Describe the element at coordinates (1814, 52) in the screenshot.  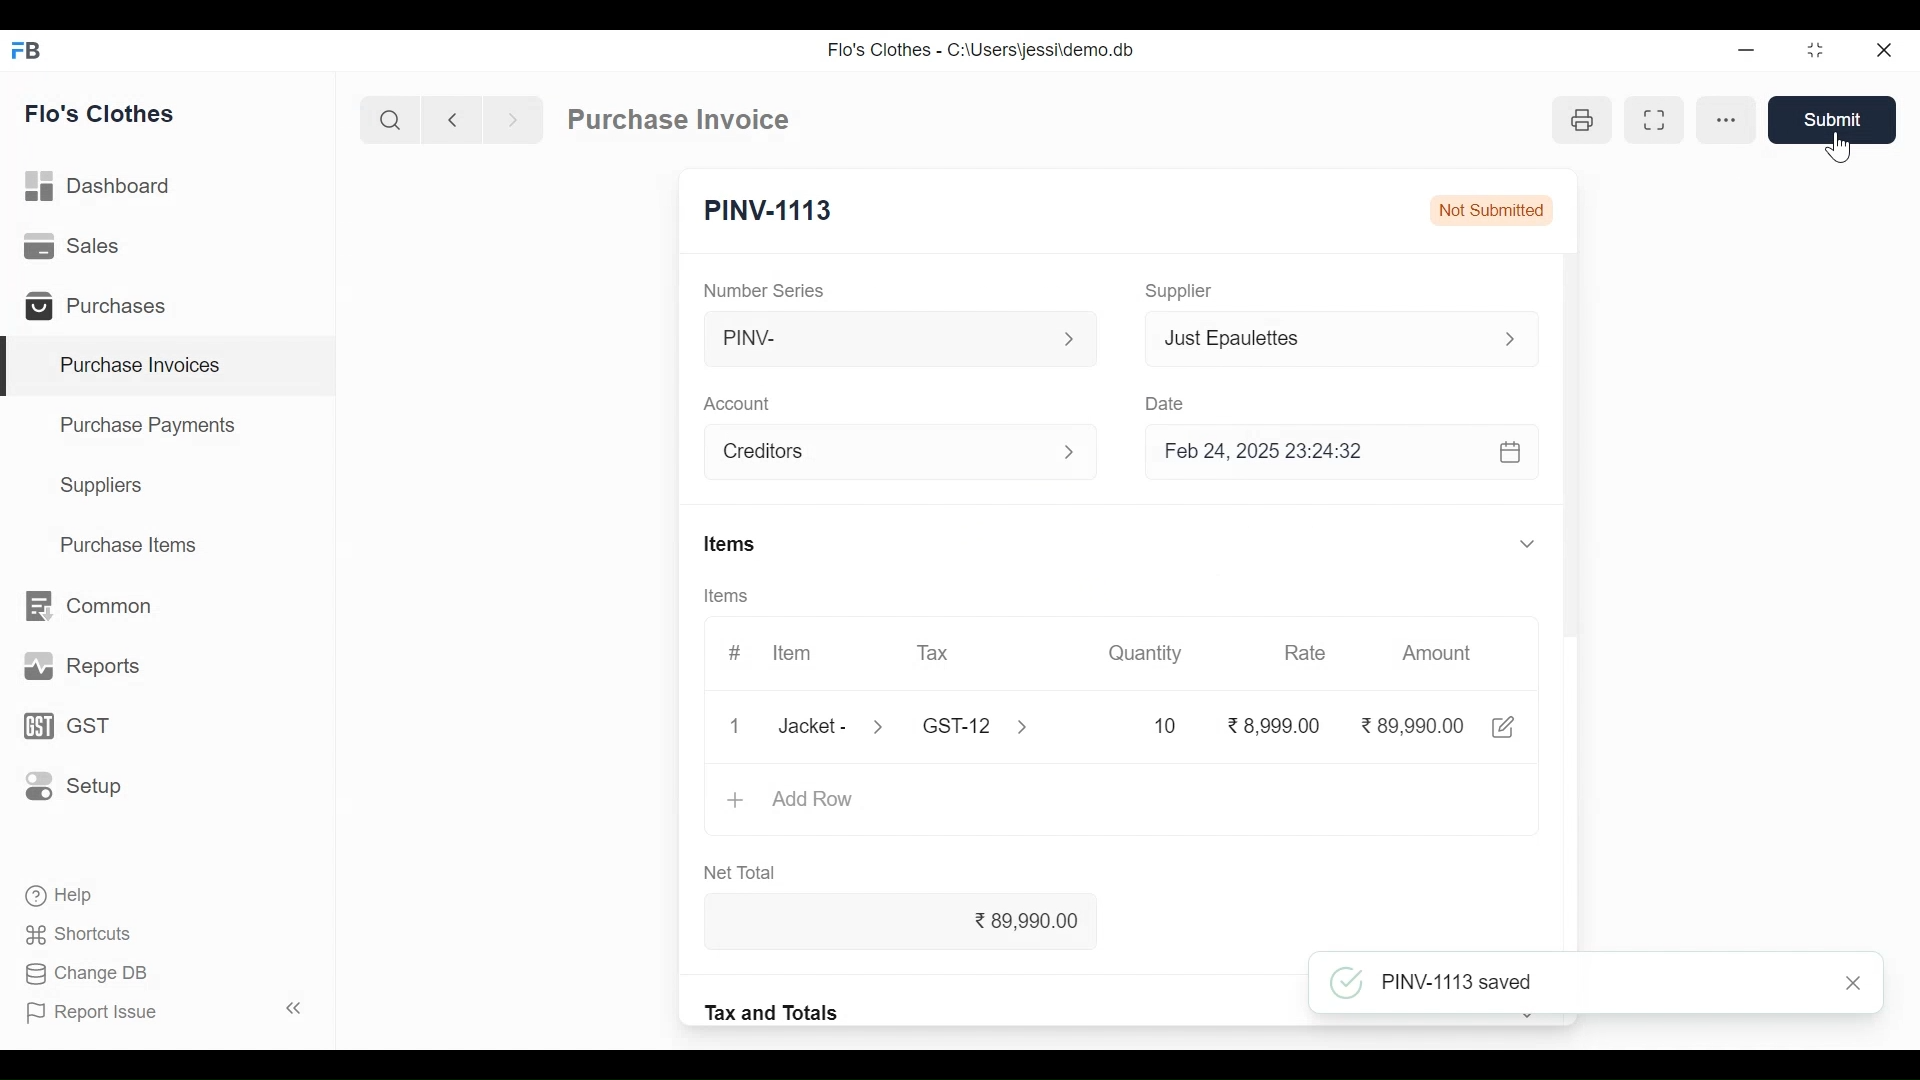
I see `Restore` at that location.